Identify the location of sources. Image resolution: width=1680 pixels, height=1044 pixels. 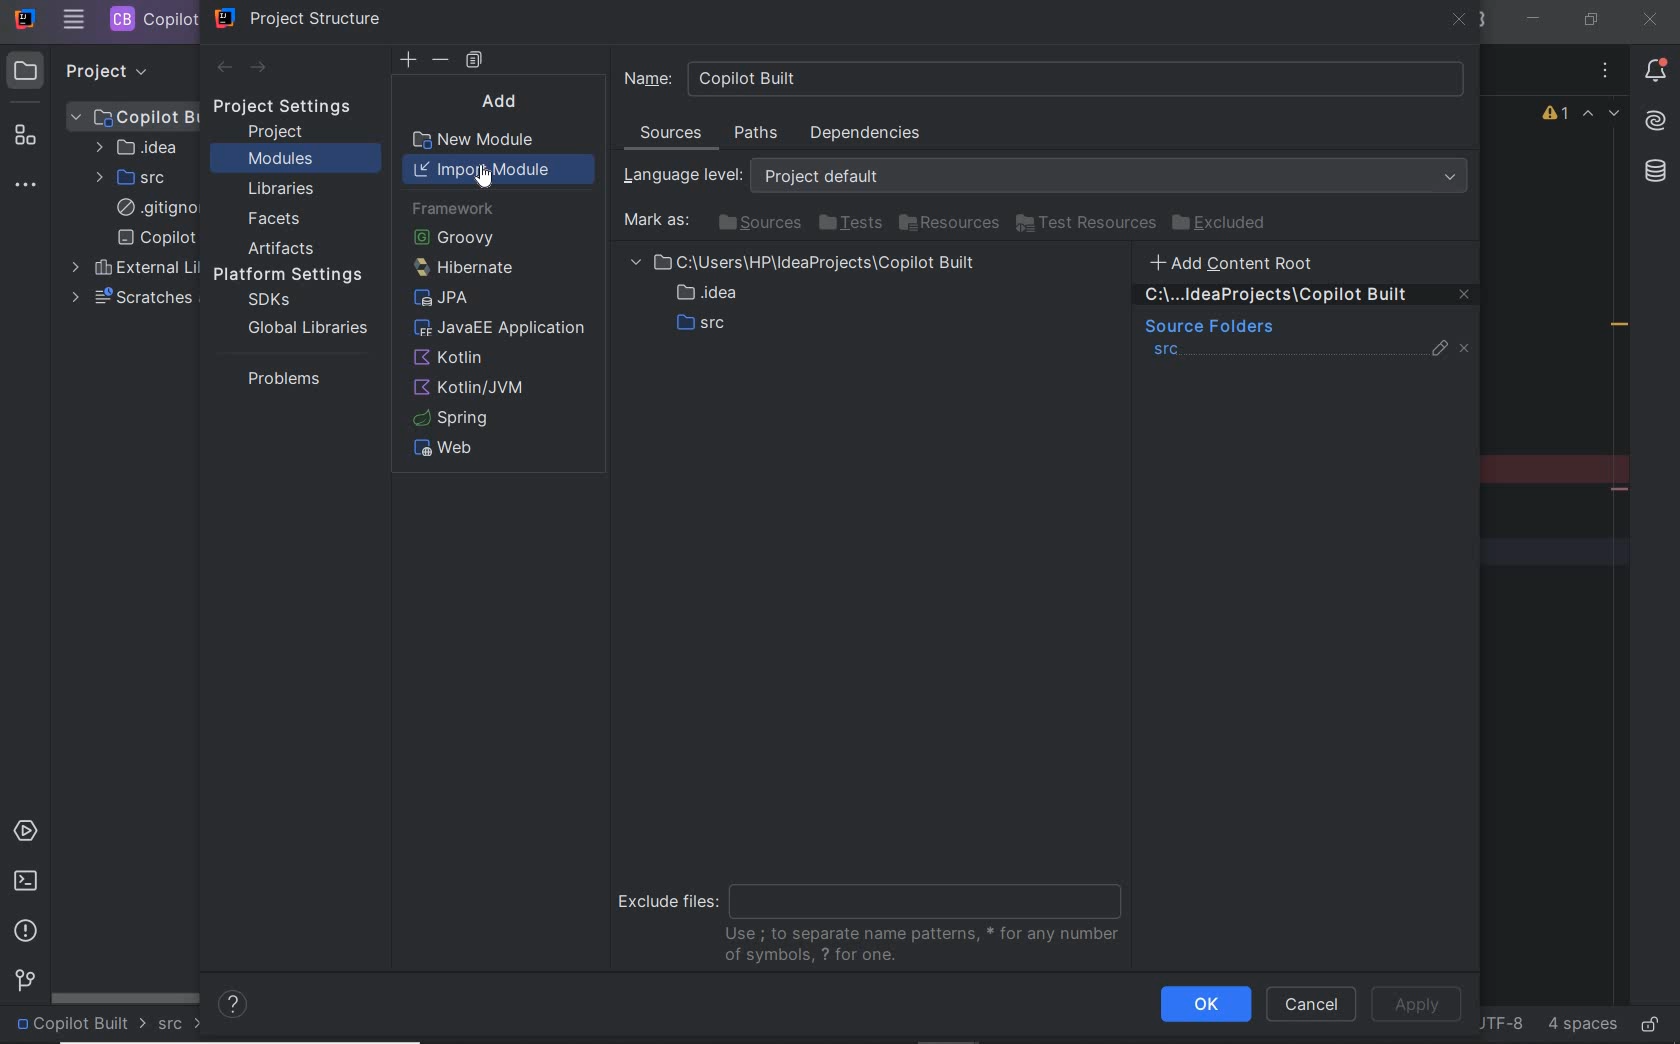
(673, 136).